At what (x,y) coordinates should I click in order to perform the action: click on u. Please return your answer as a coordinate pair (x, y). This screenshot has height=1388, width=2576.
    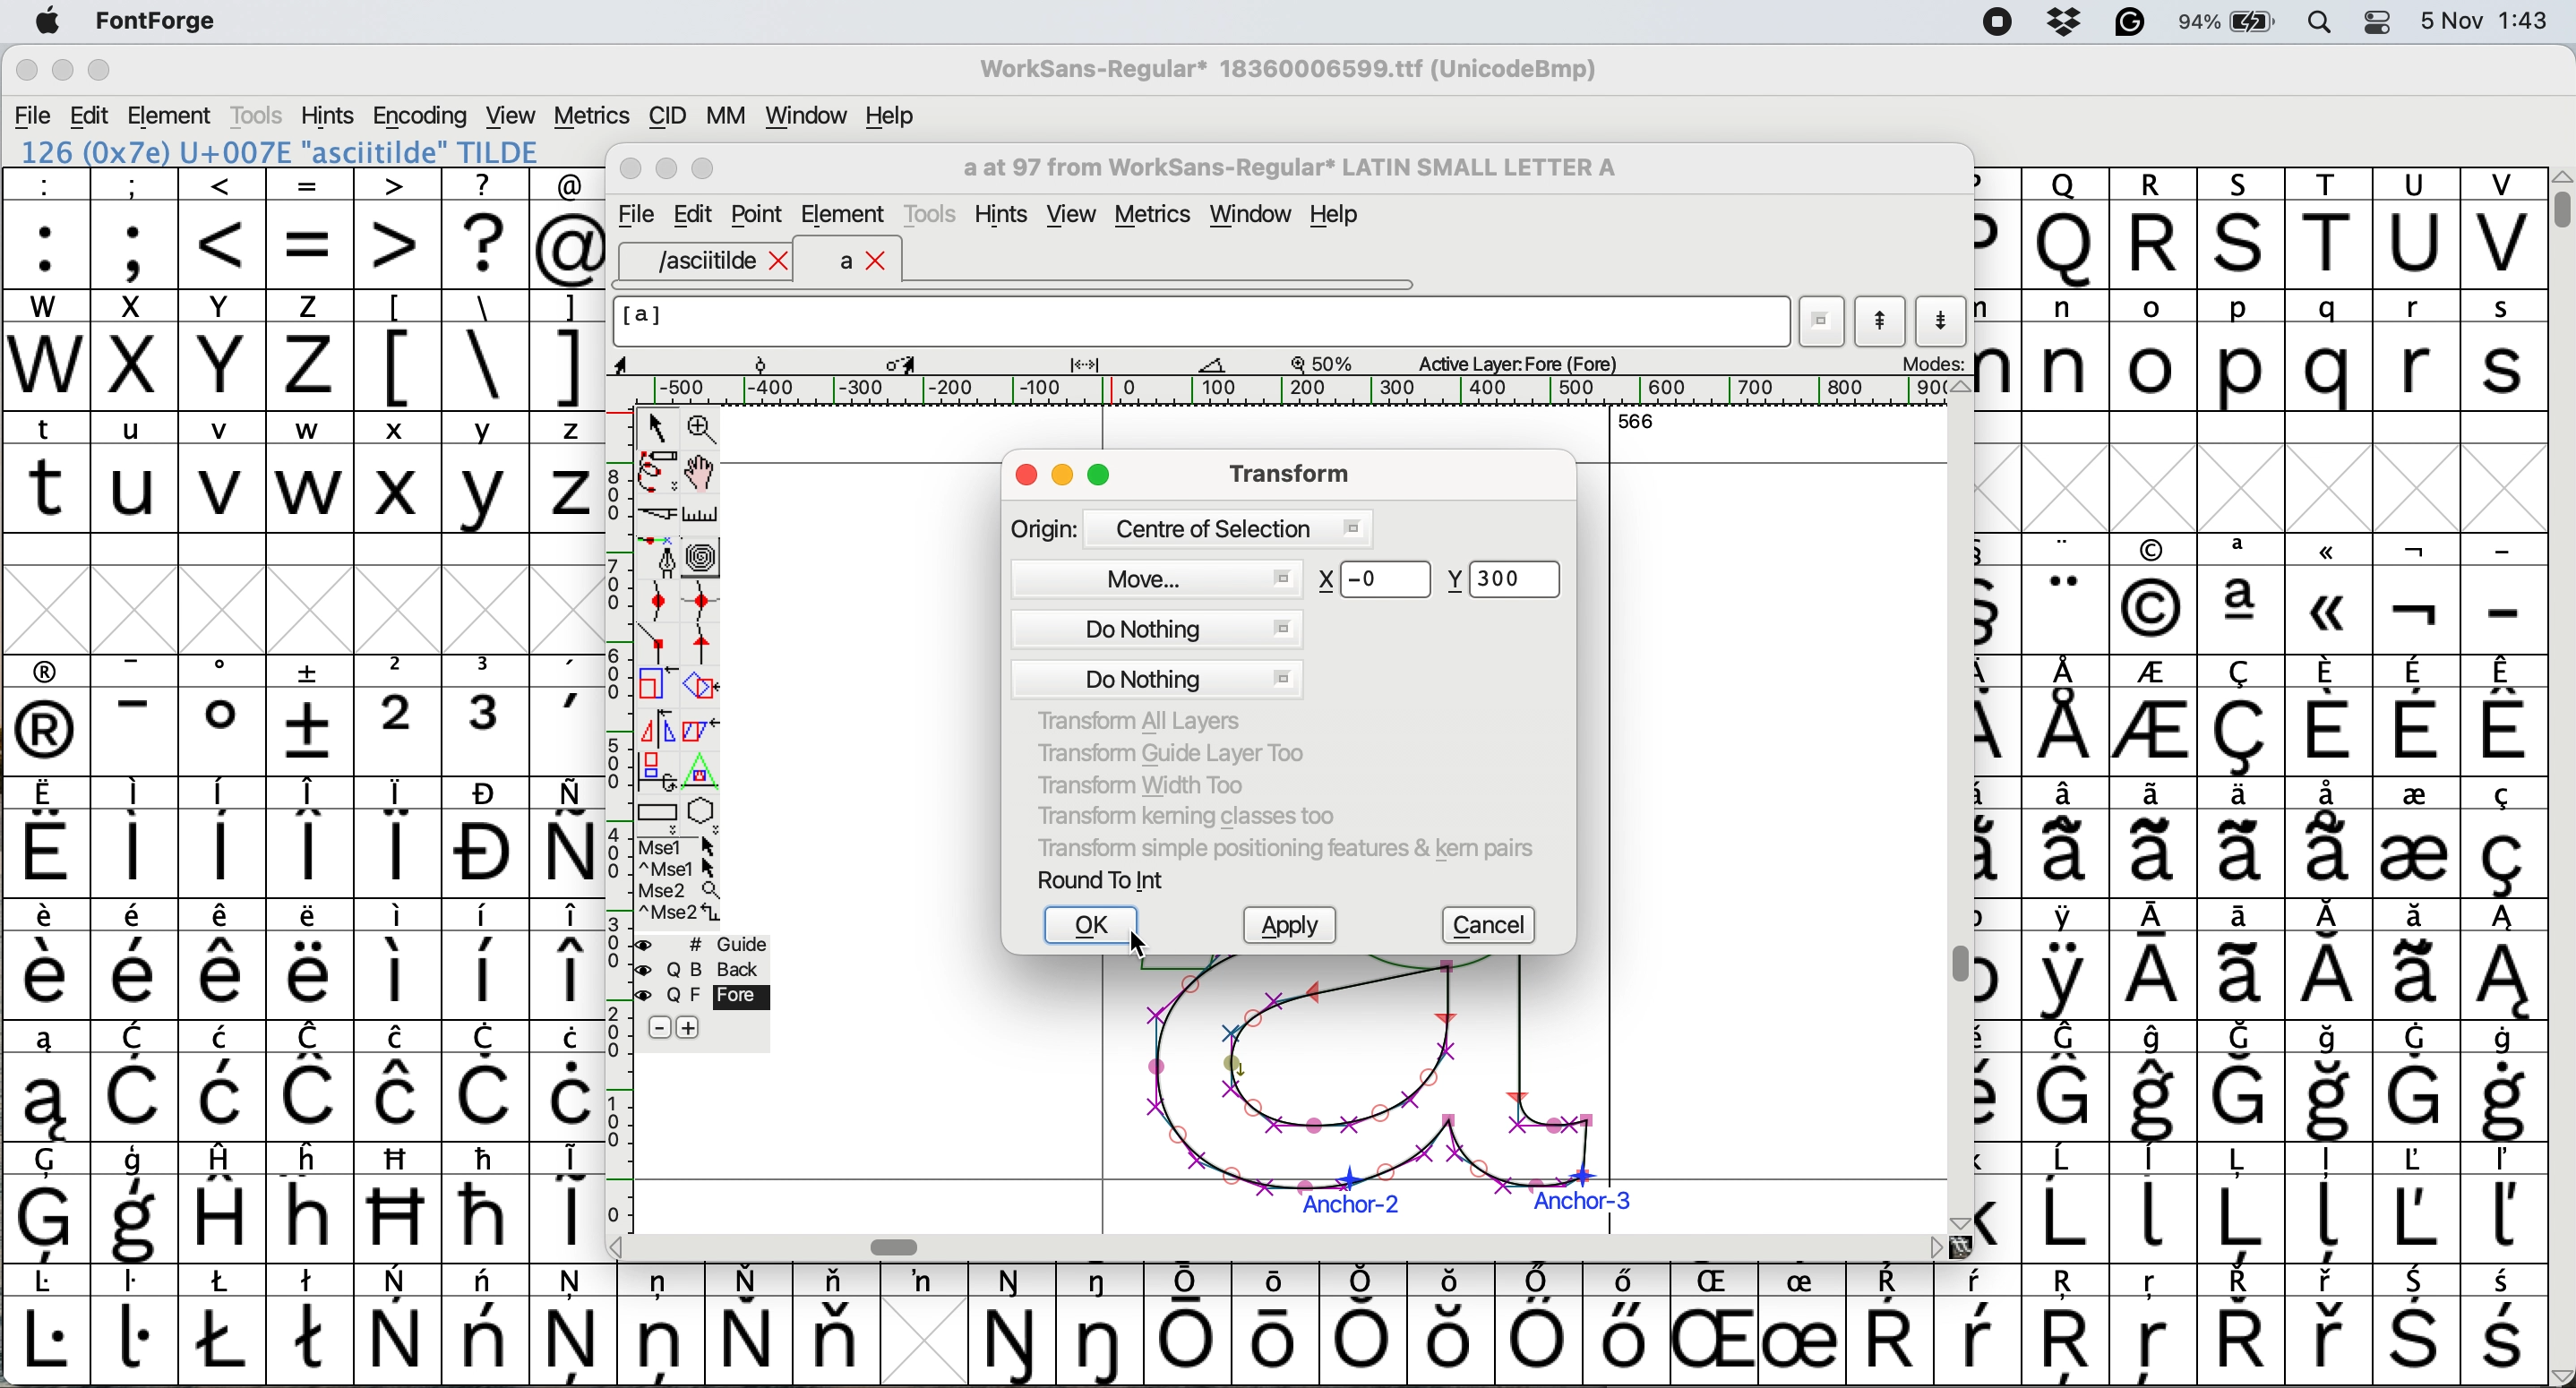
    Looking at the image, I should click on (136, 471).